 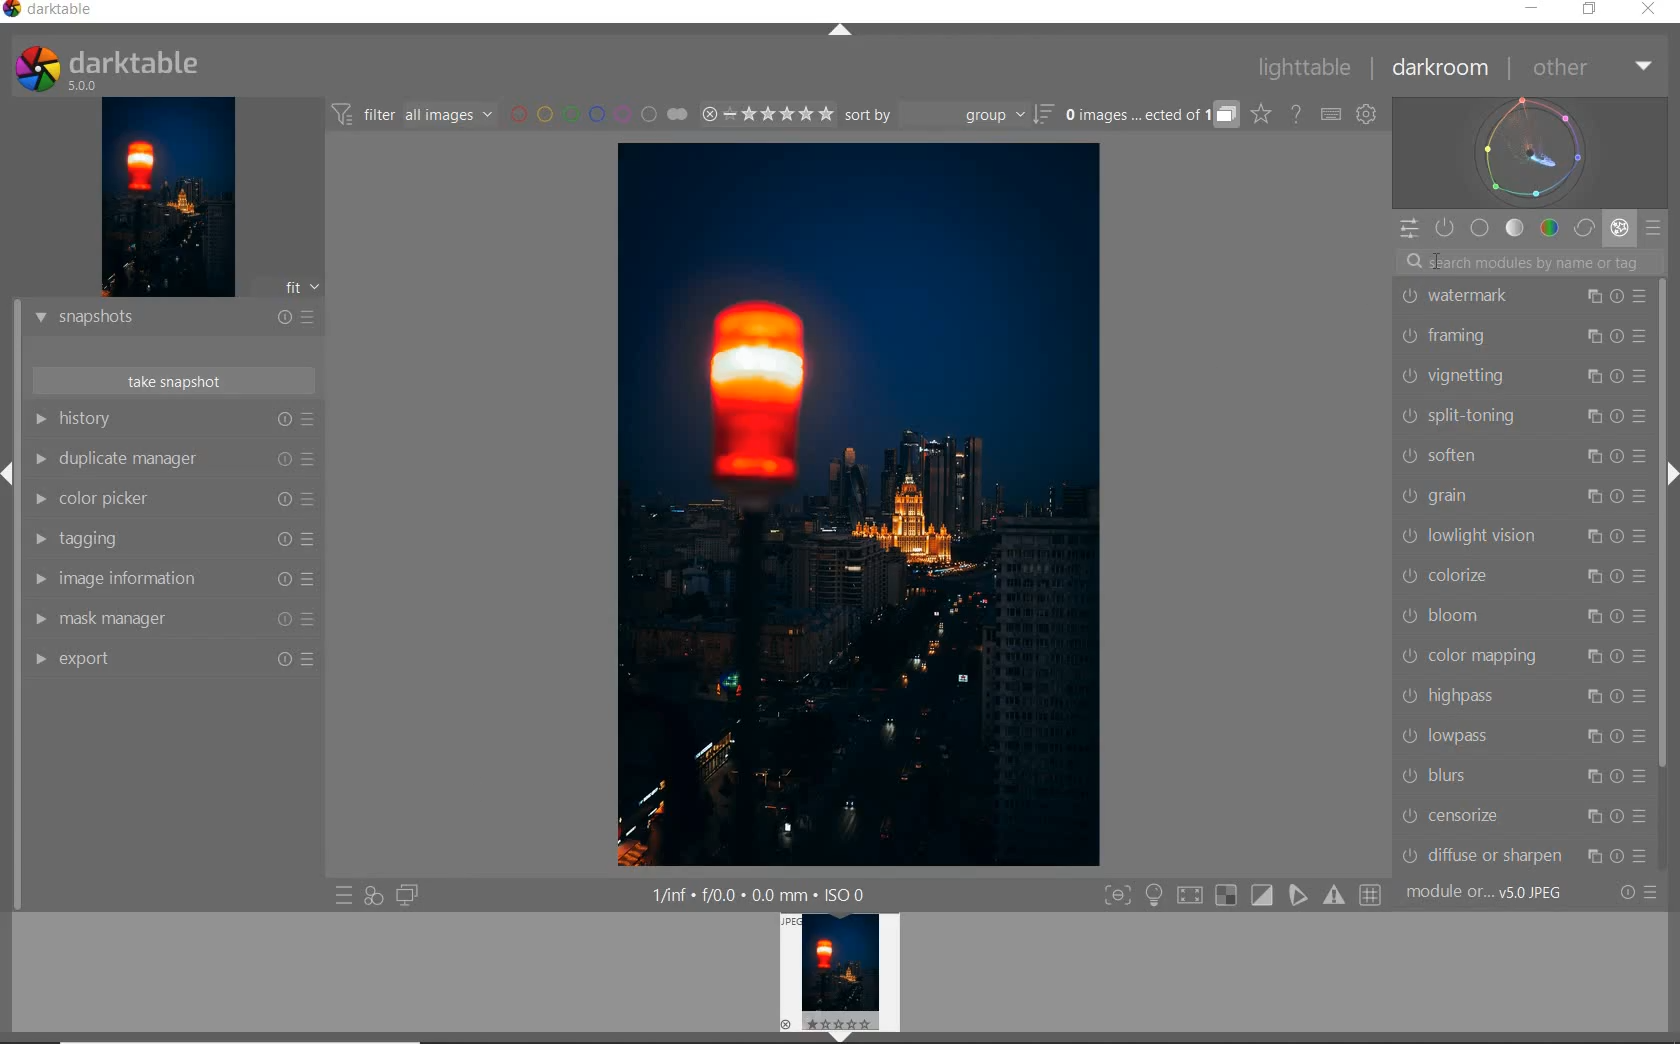 I want to click on Reset, so click(x=1619, y=453).